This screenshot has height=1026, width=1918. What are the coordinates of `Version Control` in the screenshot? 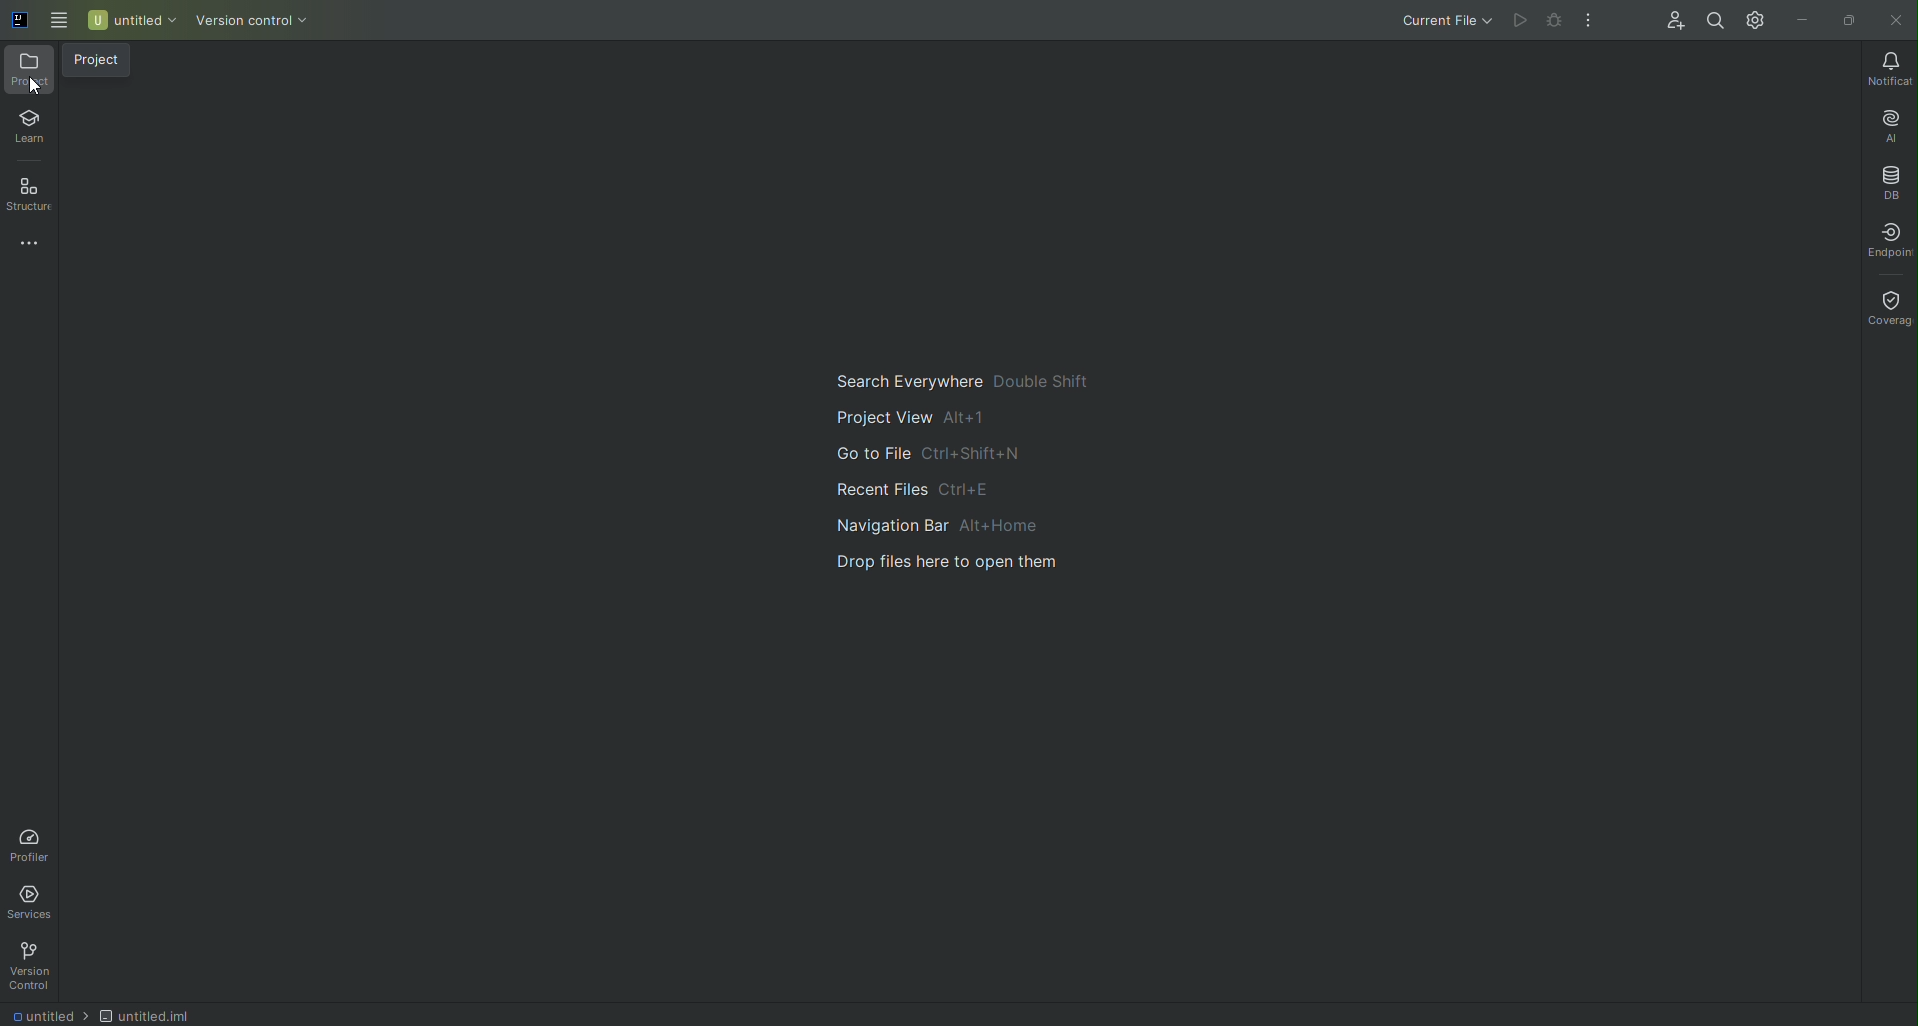 It's located at (37, 968).